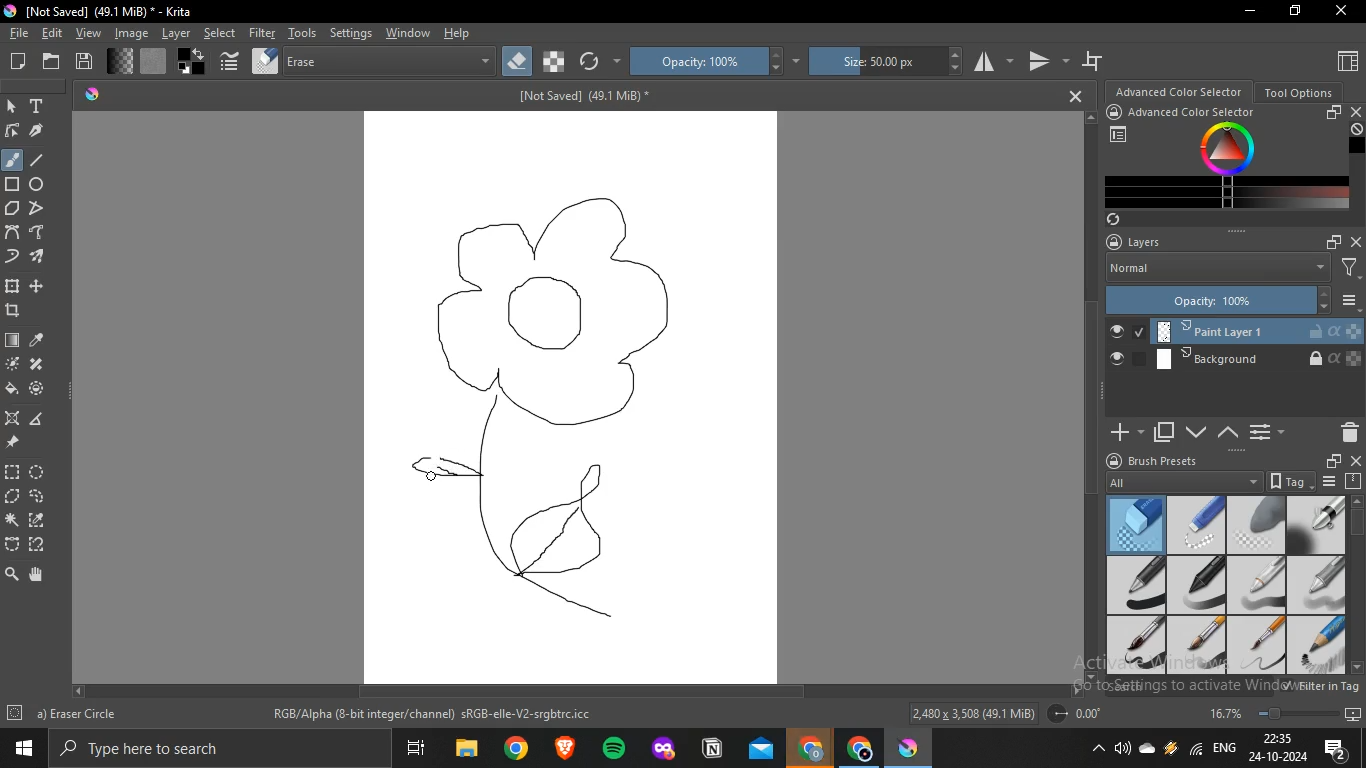  What do you see at coordinates (264, 61) in the screenshot?
I see `choose brush preset` at bounding box center [264, 61].